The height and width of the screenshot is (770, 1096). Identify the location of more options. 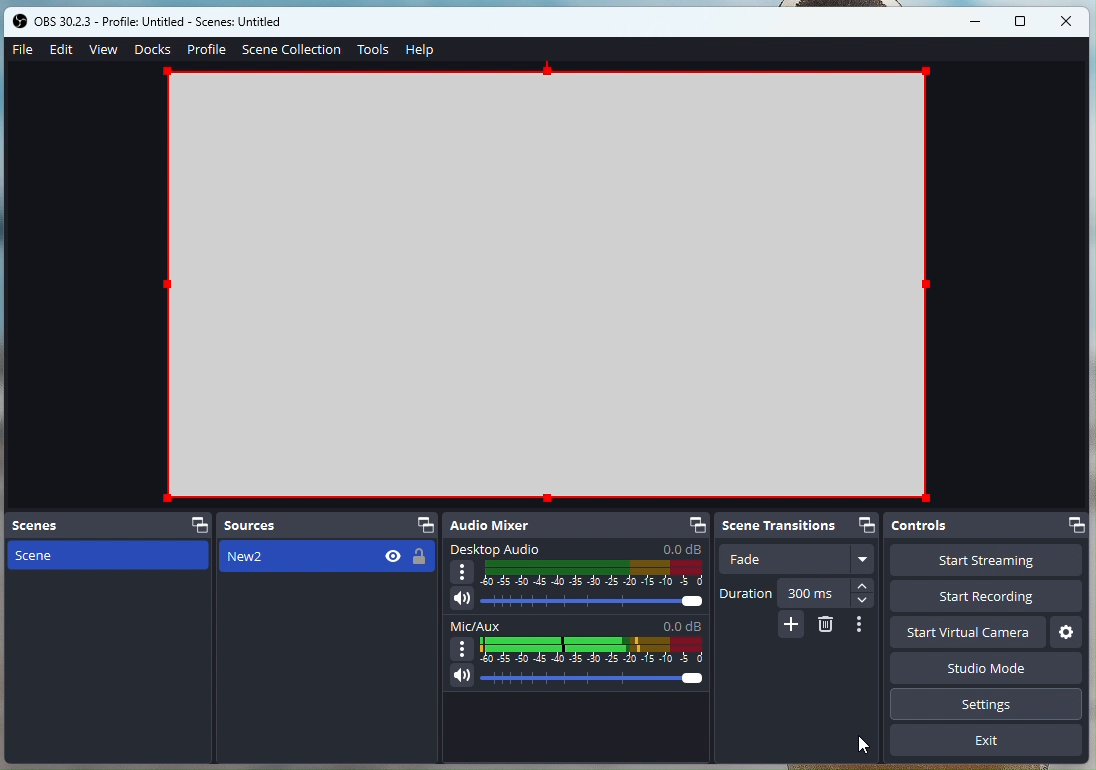
(462, 573).